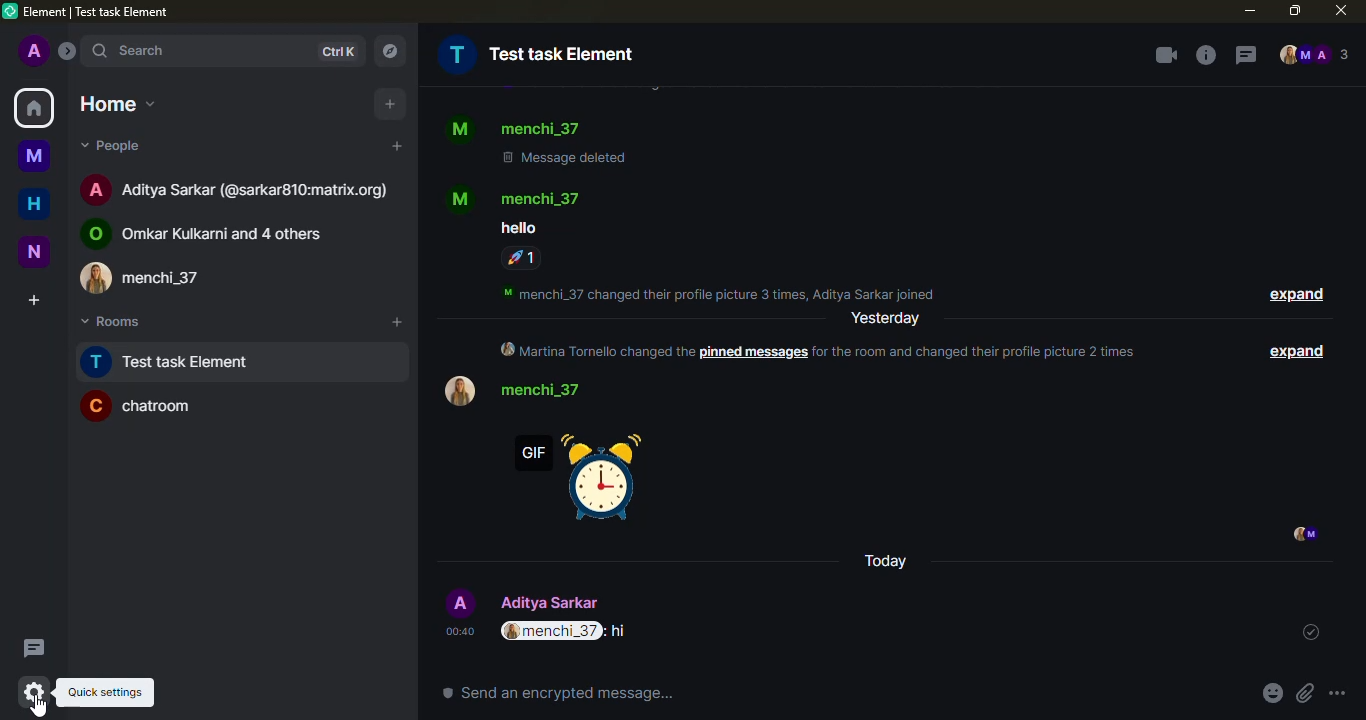  What do you see at coordinates (33, 52) in the screenshot?
I see `profile` at bounding box center [33, 52].